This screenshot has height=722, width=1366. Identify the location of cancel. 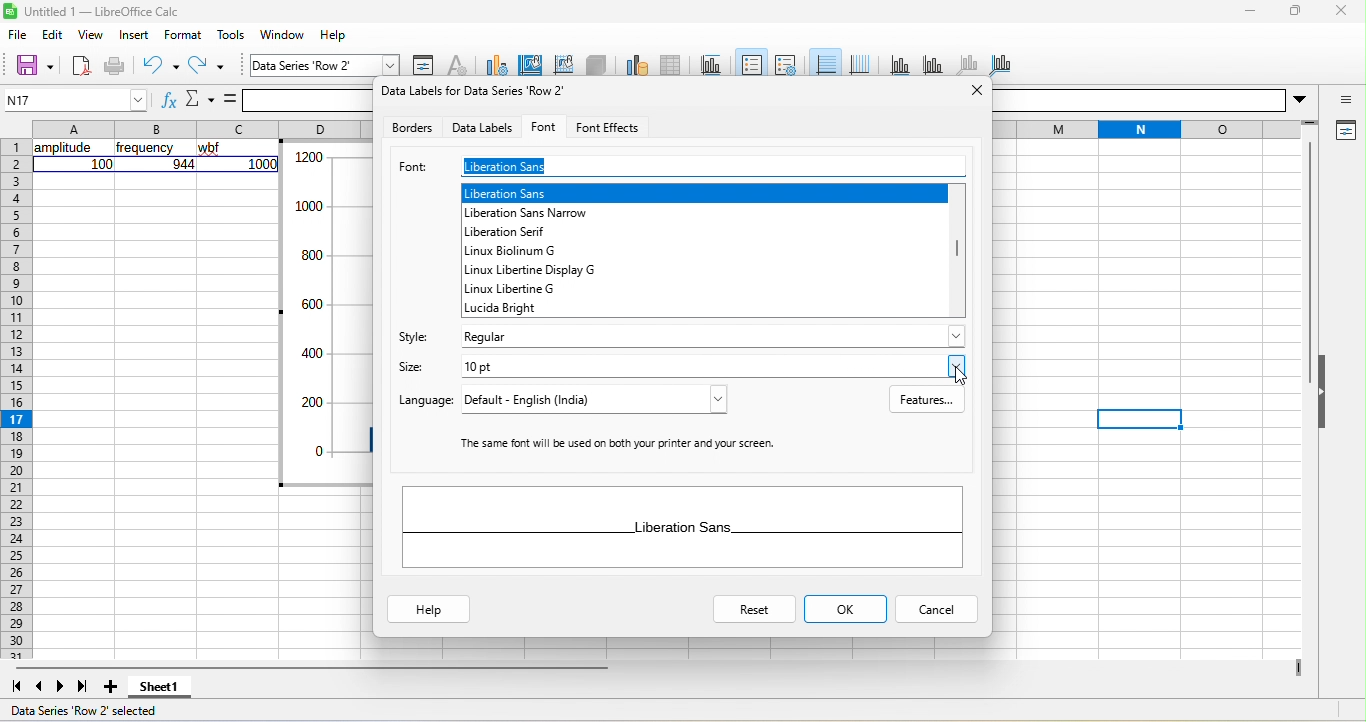
(939, 610).